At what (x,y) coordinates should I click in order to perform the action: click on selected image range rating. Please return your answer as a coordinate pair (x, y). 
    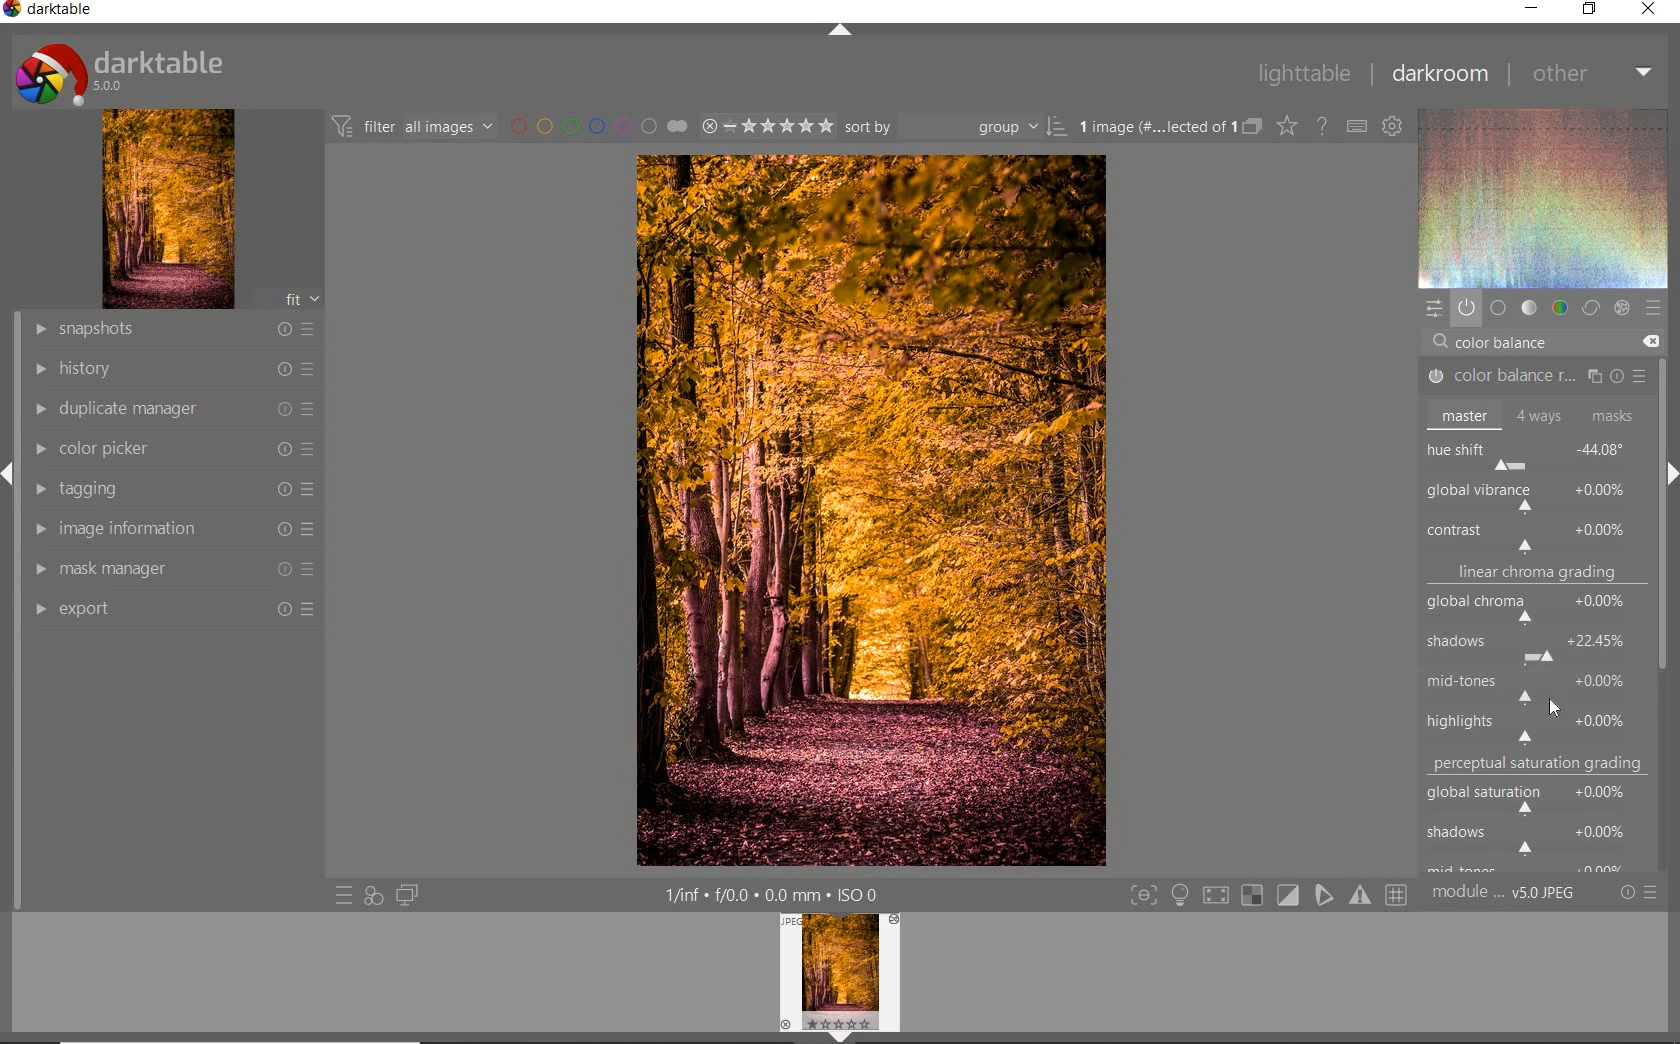
    Looking at the image, I should click on (767, 127).